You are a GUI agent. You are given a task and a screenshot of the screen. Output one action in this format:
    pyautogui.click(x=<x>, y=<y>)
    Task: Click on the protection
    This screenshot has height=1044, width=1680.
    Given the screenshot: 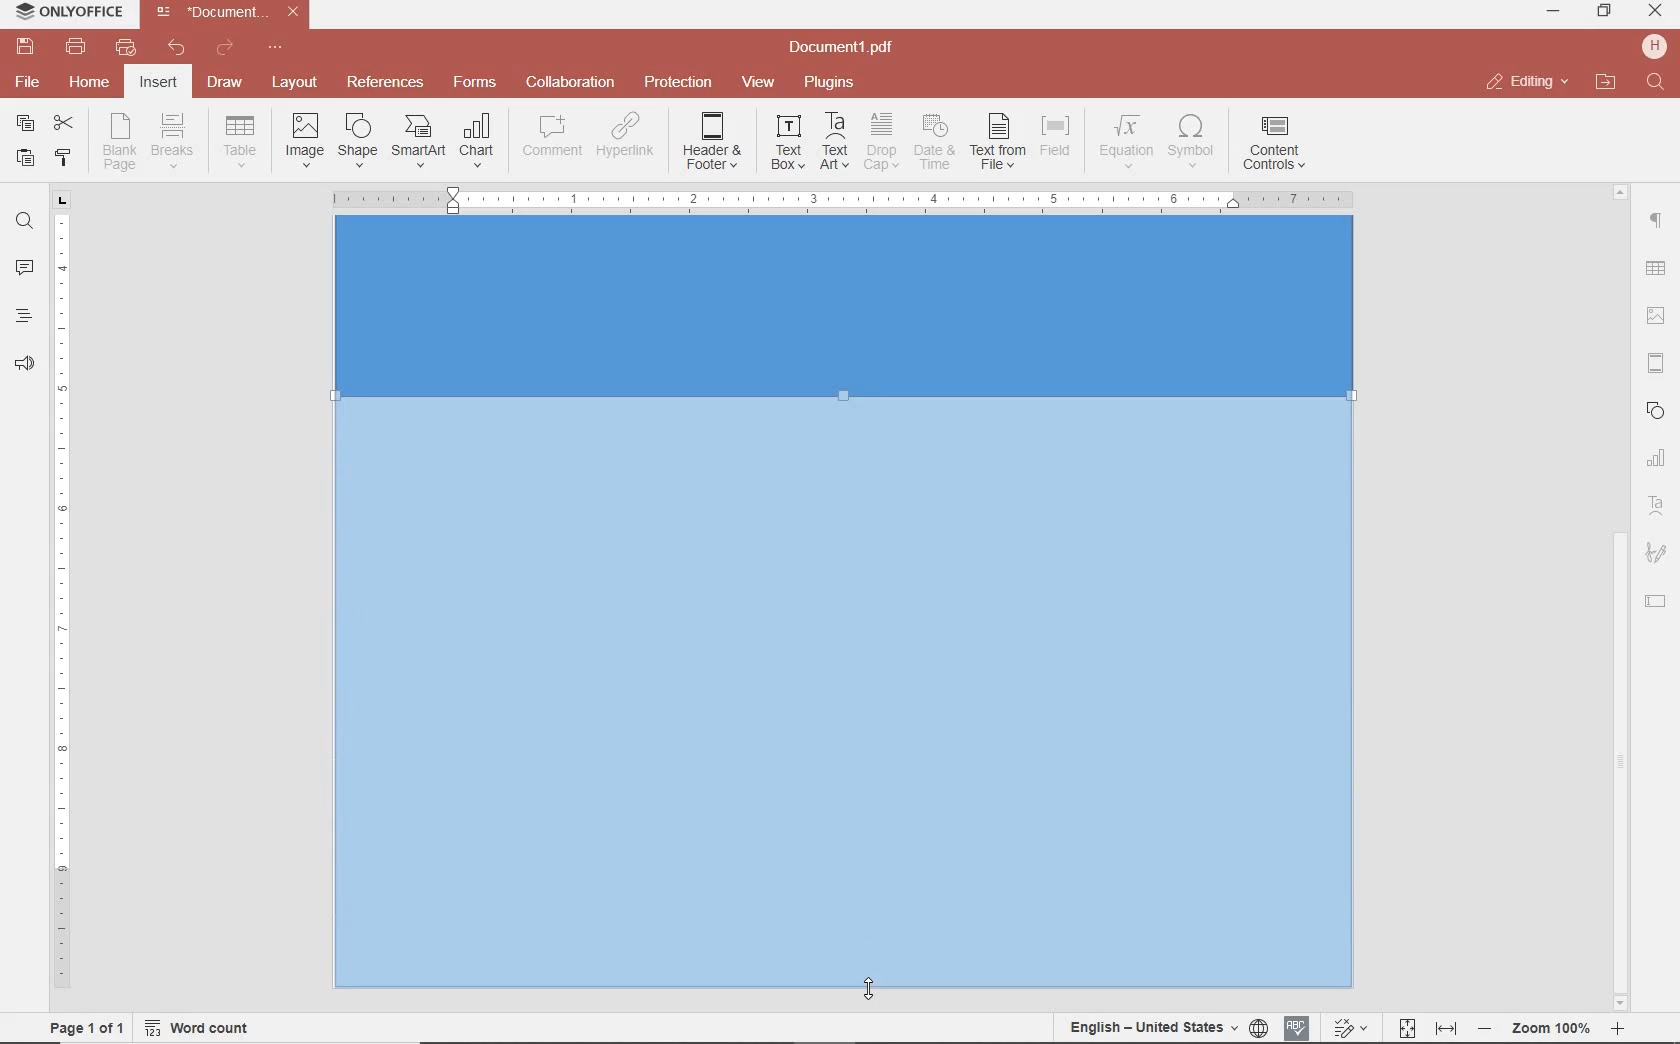 What is the action you would take?
    pyautogui.click(x=679, y=83)
    